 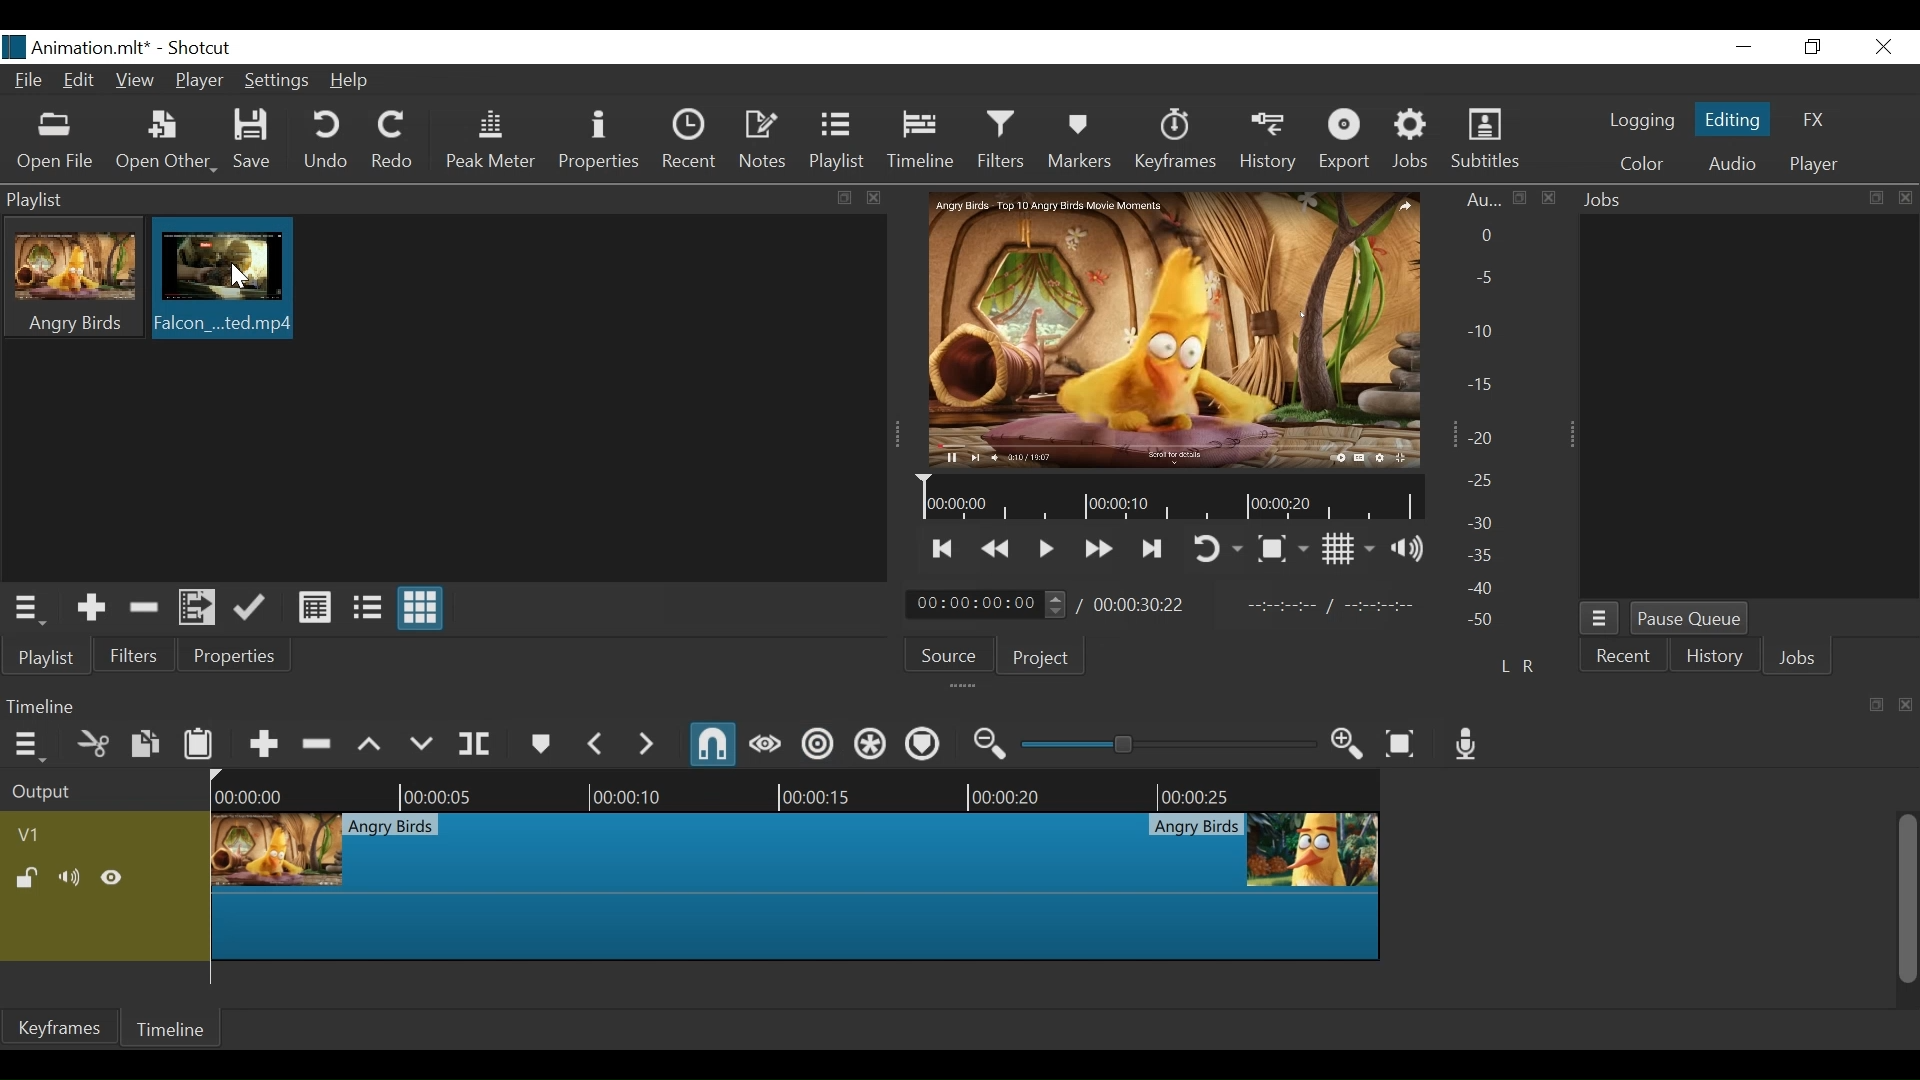 What do you see at coordinates (145, 743) in the screenshot?
I see `Copy` at bounding box center [145, 743].